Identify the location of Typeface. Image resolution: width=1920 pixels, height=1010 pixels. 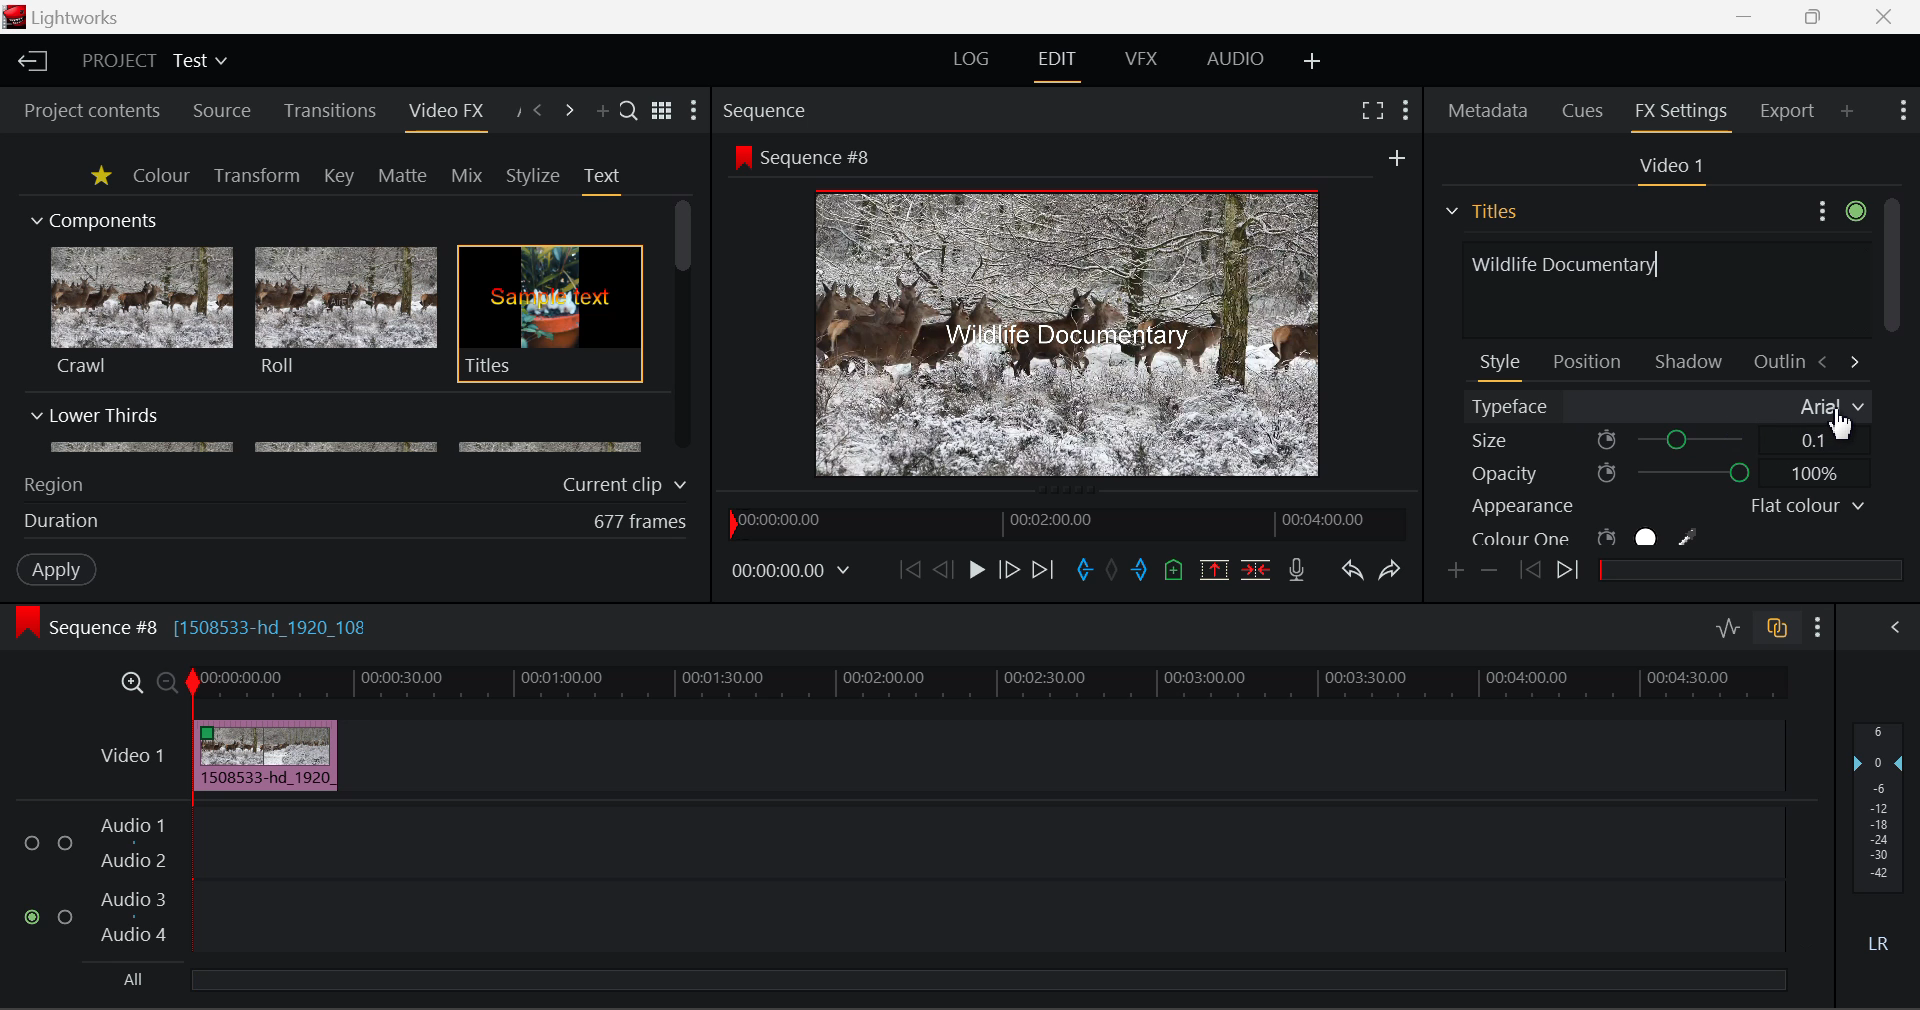
(1668, 407).